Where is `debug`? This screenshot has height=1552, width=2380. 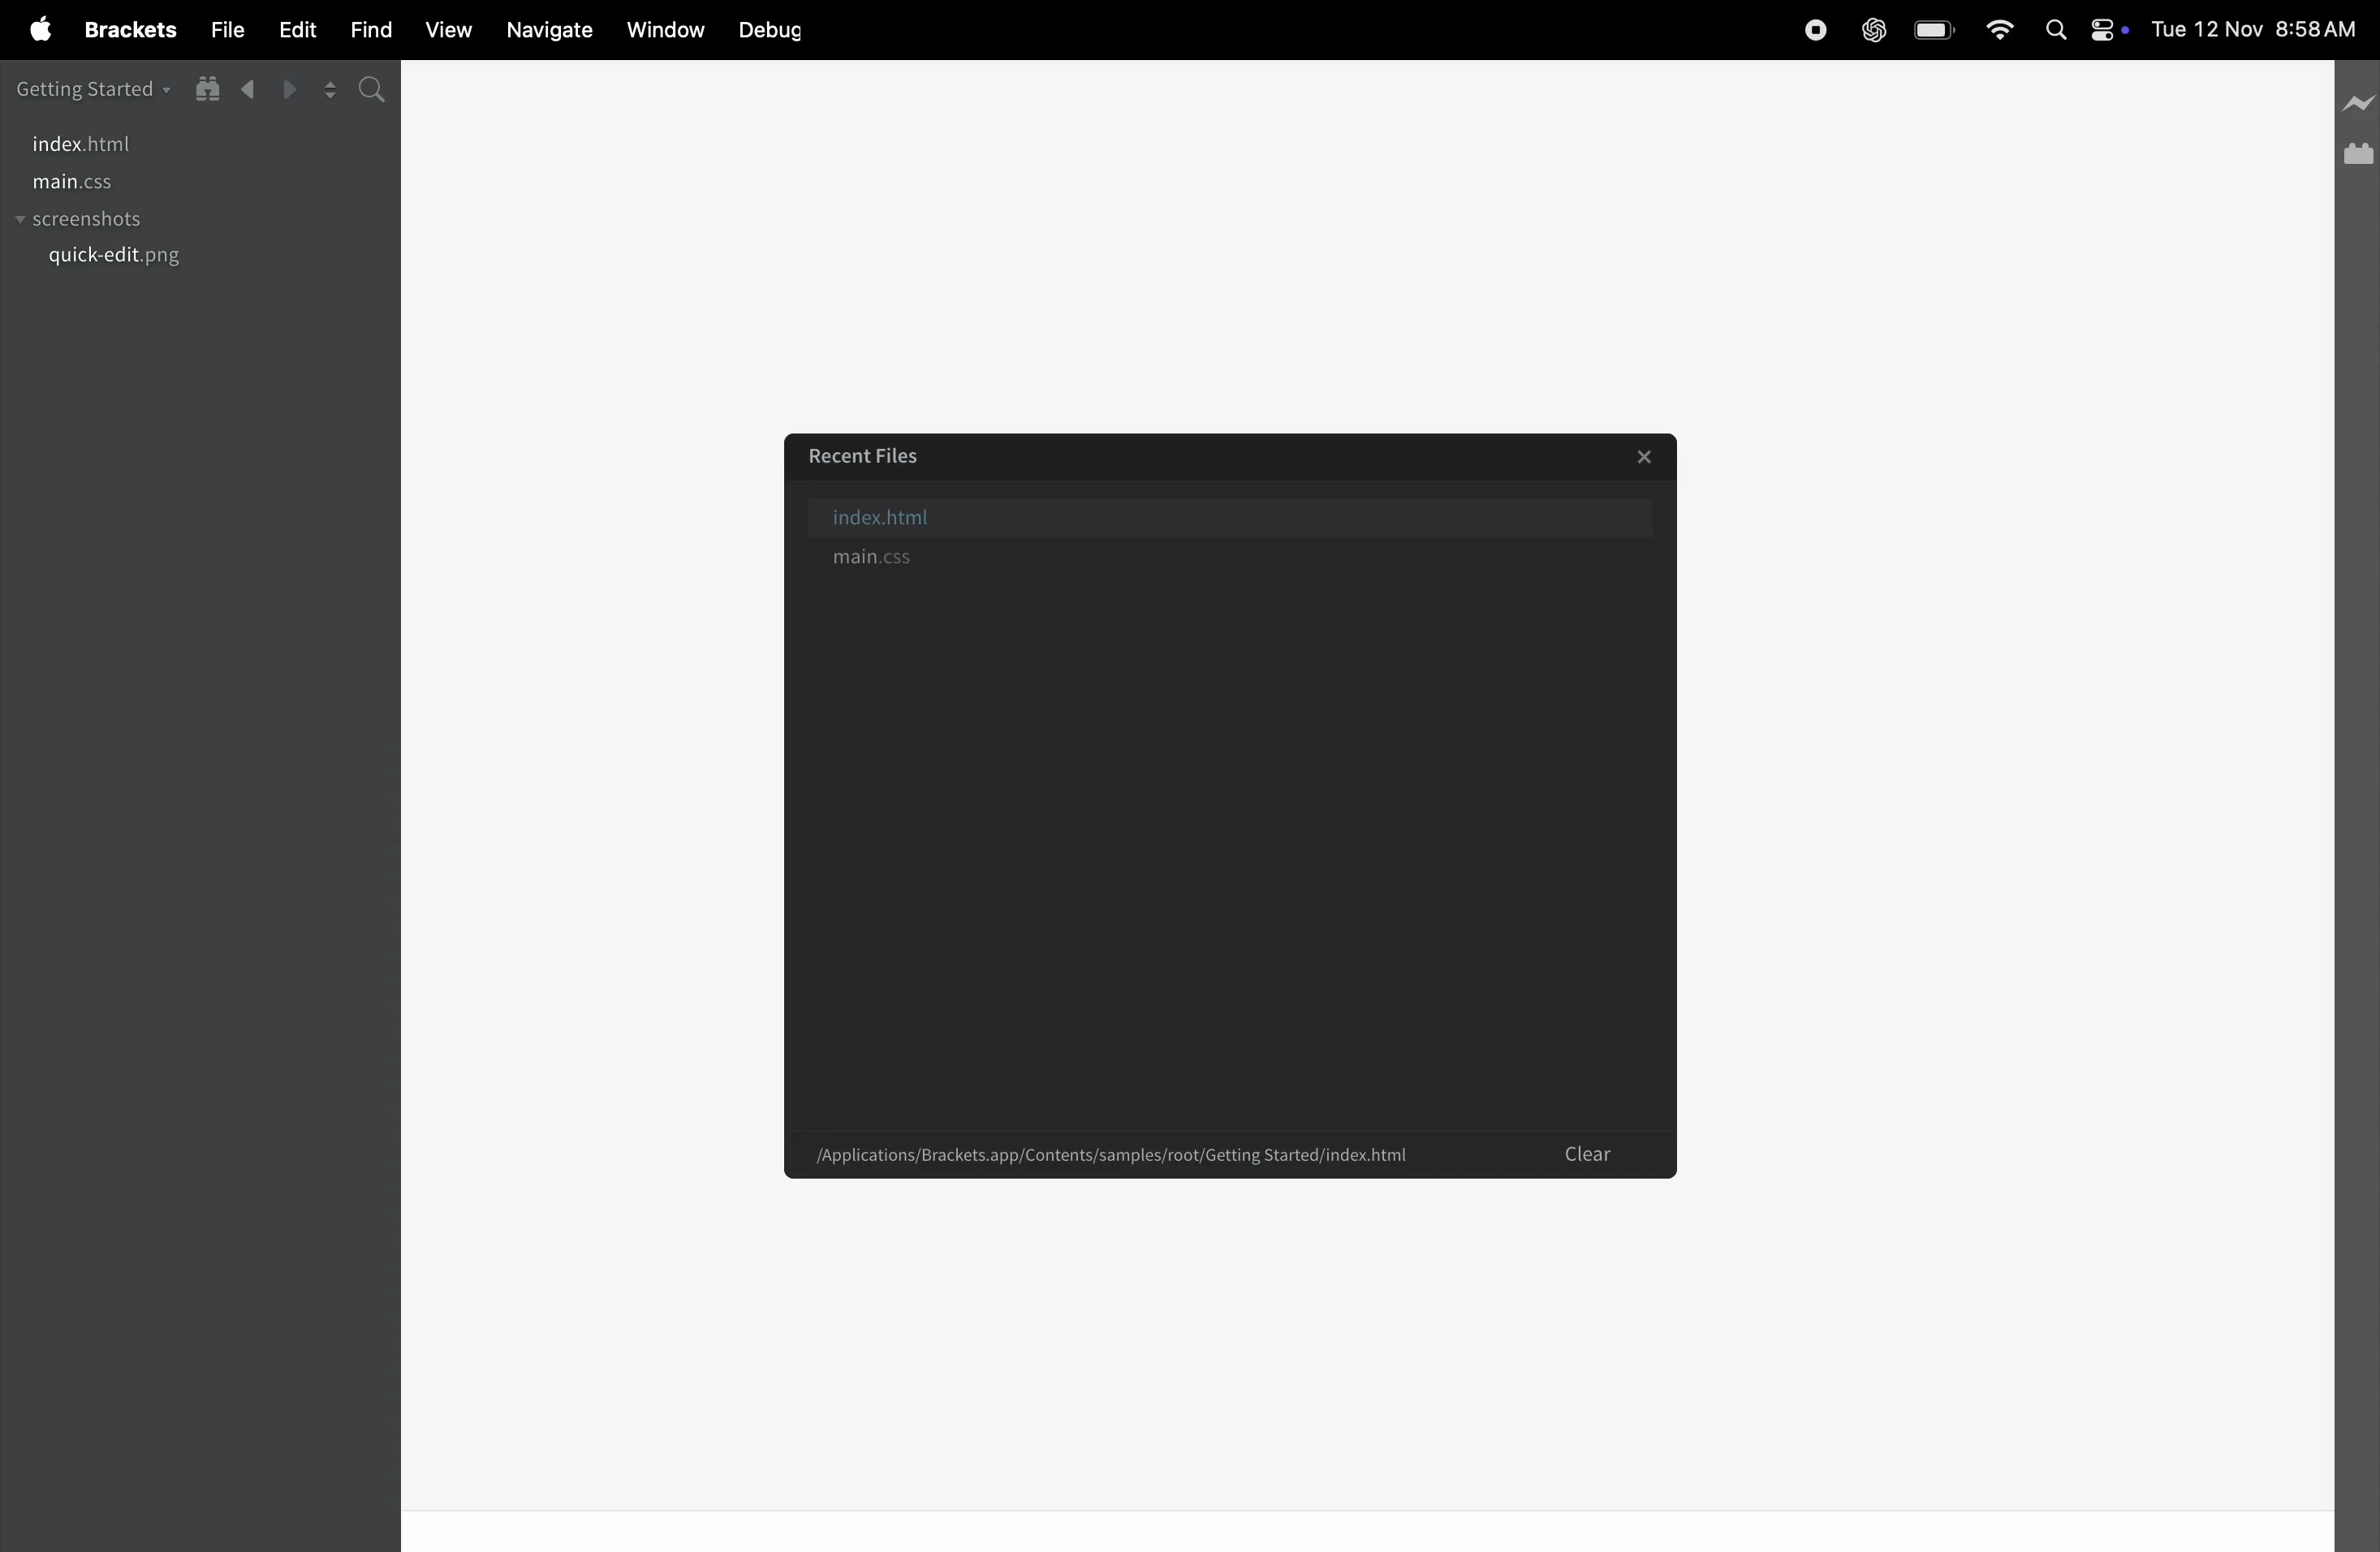
debug is located at coordinates (773, 30).